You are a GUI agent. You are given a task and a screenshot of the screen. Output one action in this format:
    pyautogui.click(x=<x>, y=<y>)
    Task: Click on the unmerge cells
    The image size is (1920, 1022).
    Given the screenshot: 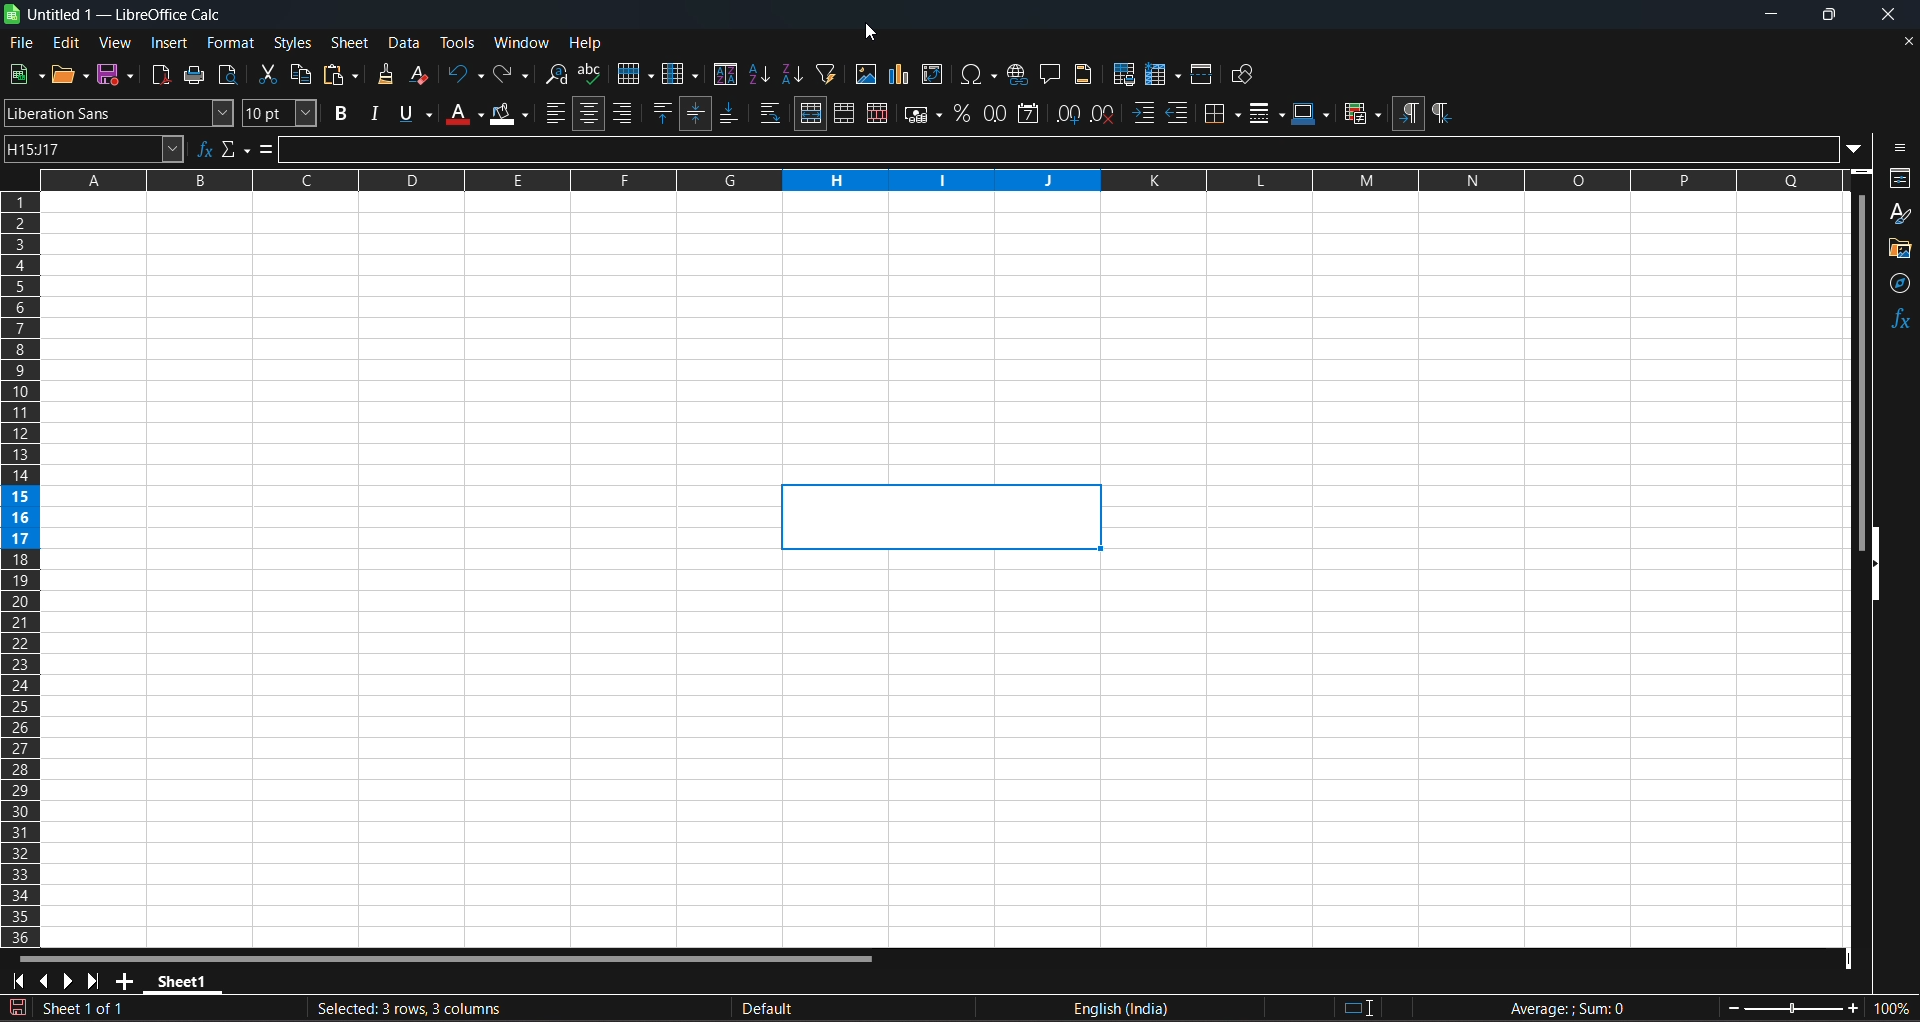 What is the action you would take?
    pyautogui.click(x=881, y=116)
    